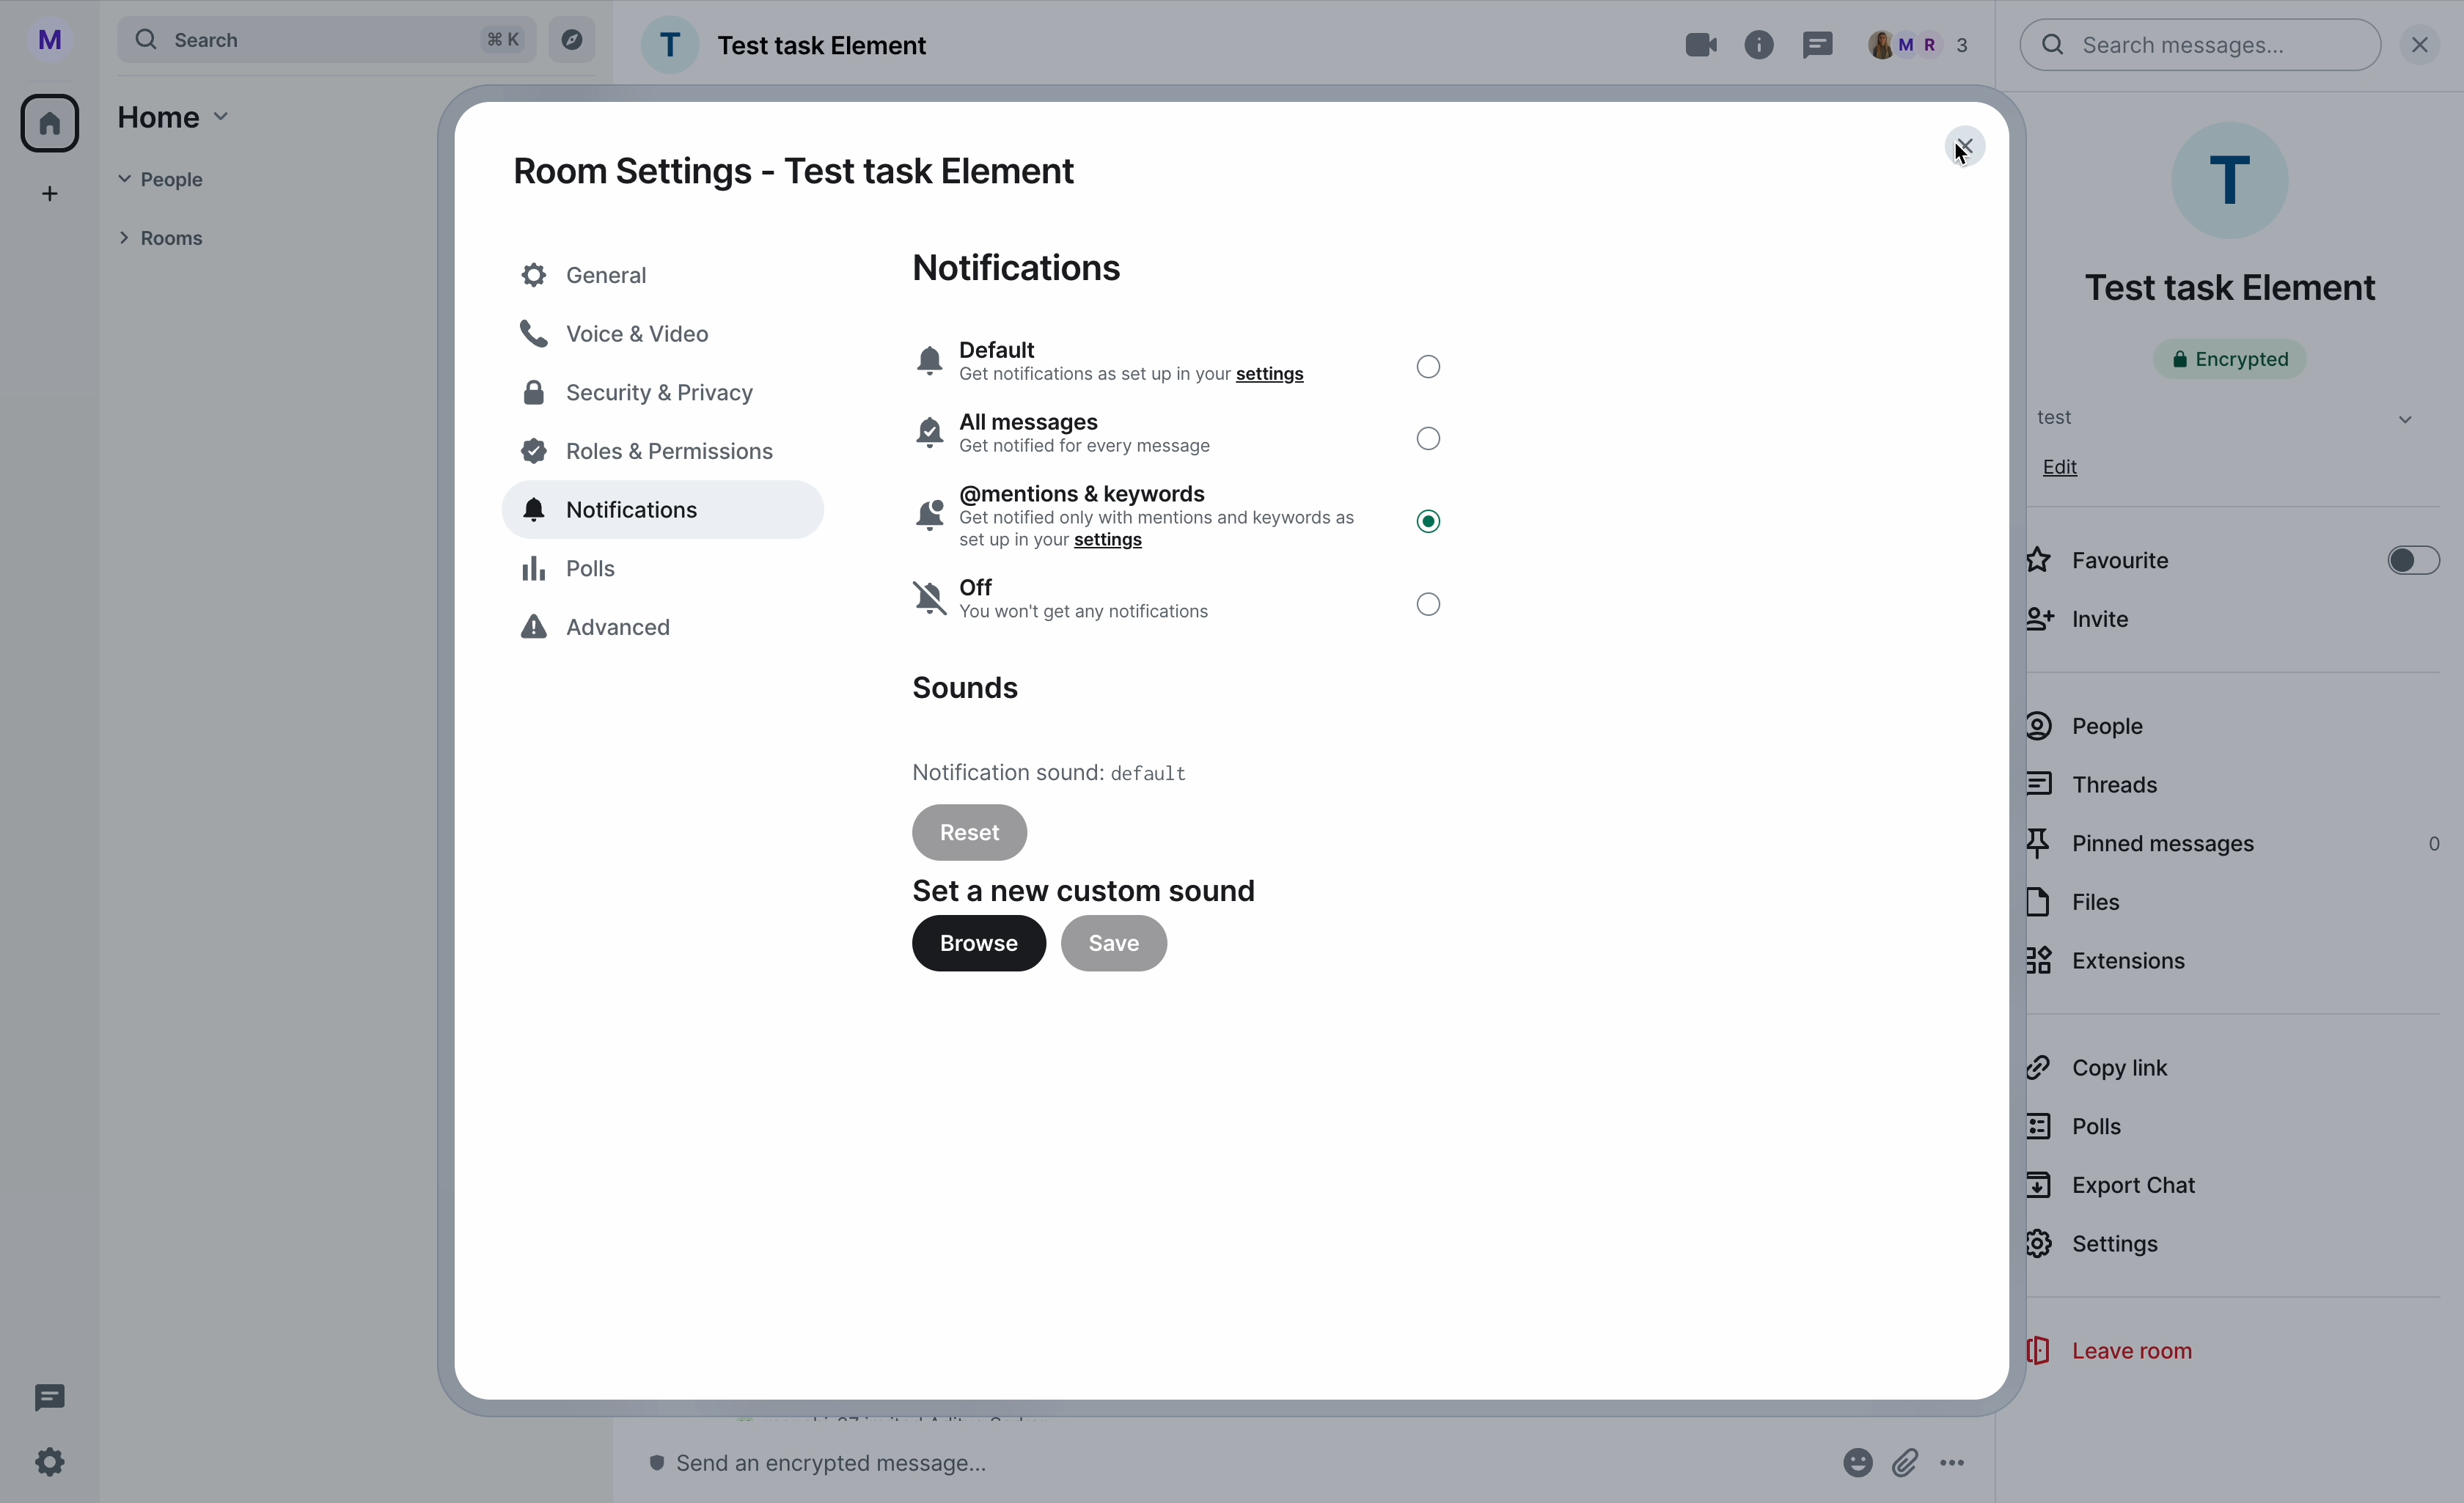 The image size is (2464, 1503). I want to click on send message, so click(830, 1464).